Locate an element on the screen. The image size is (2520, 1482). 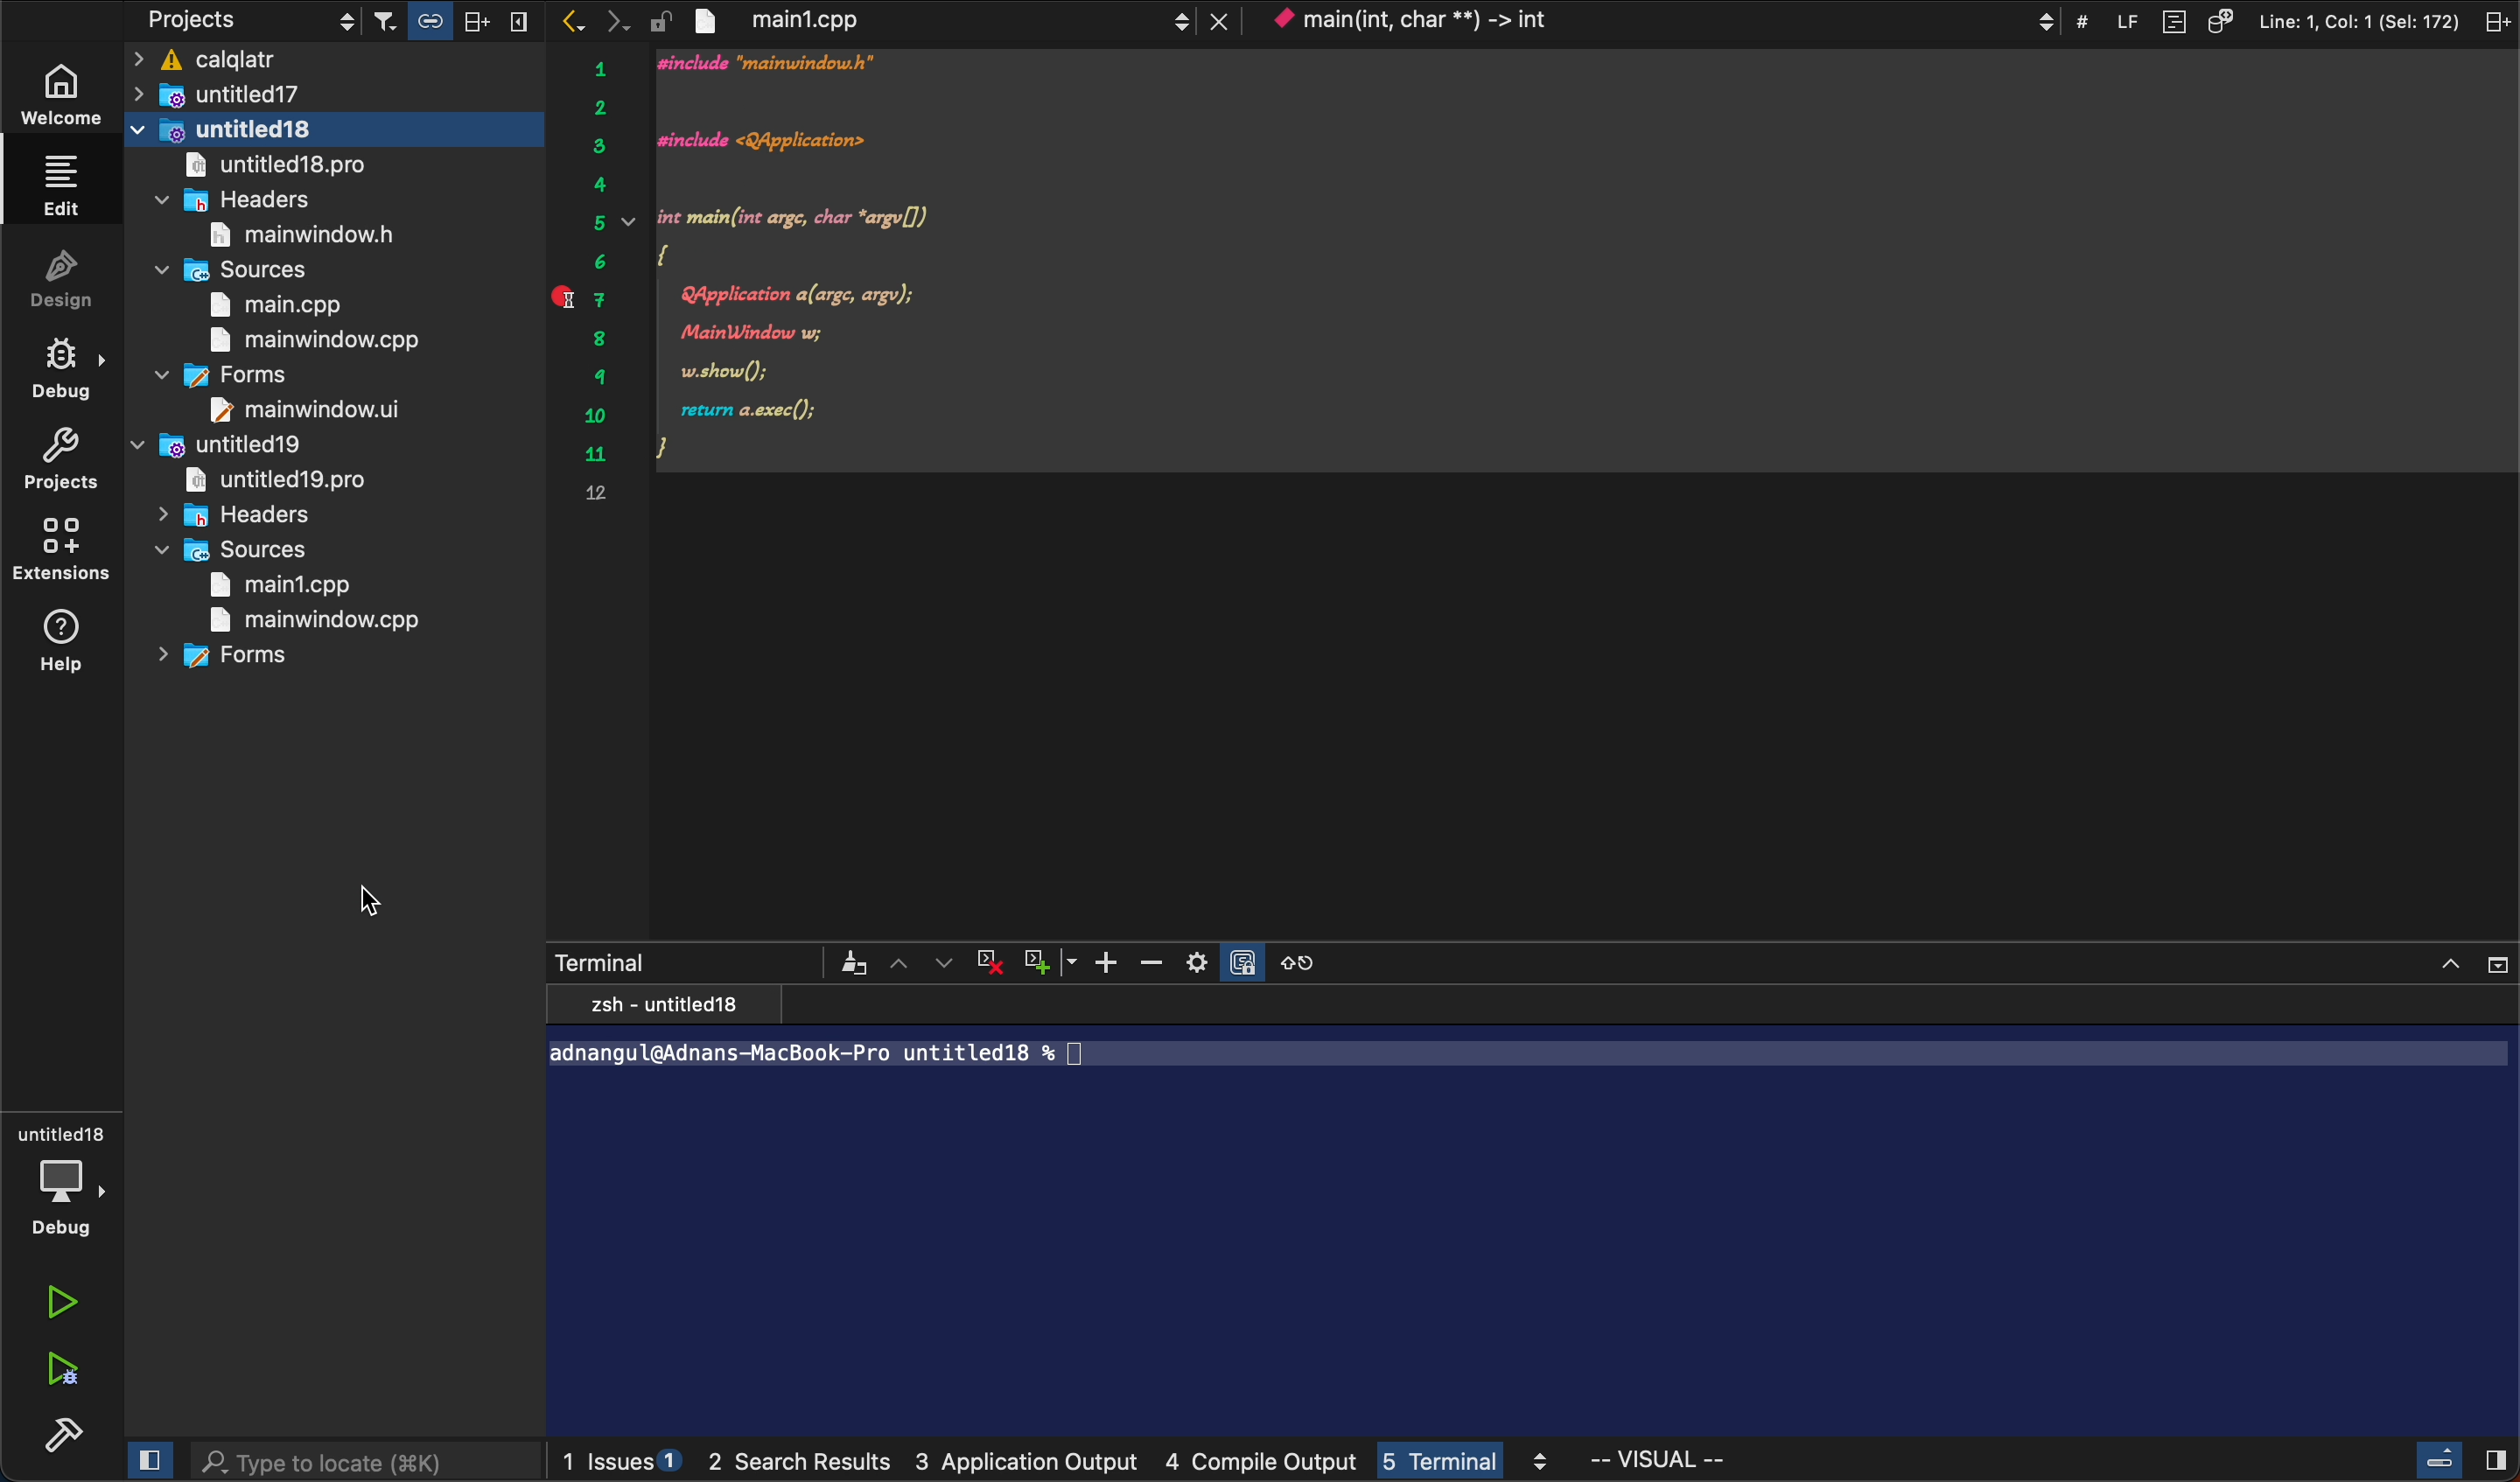
main.cpp is located at coordinates (300, 303).